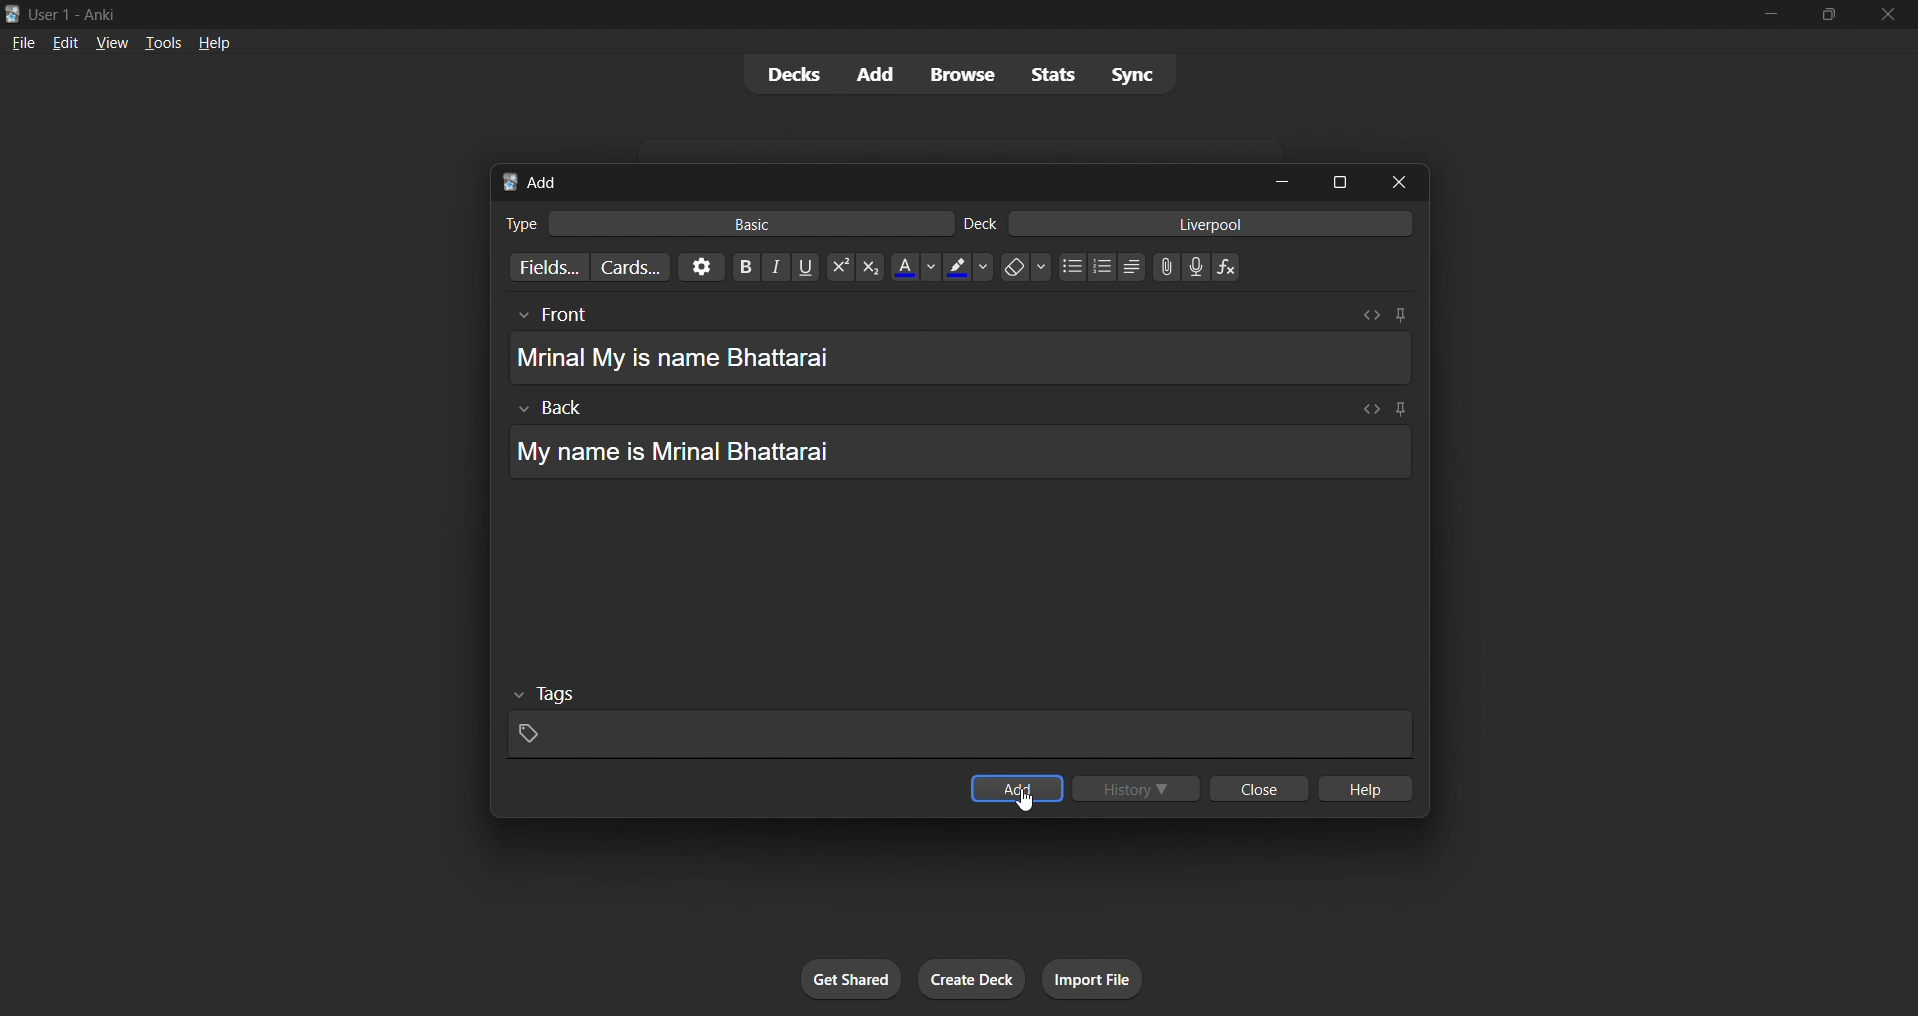  I want to click on unordered list, so click(1069, 267).